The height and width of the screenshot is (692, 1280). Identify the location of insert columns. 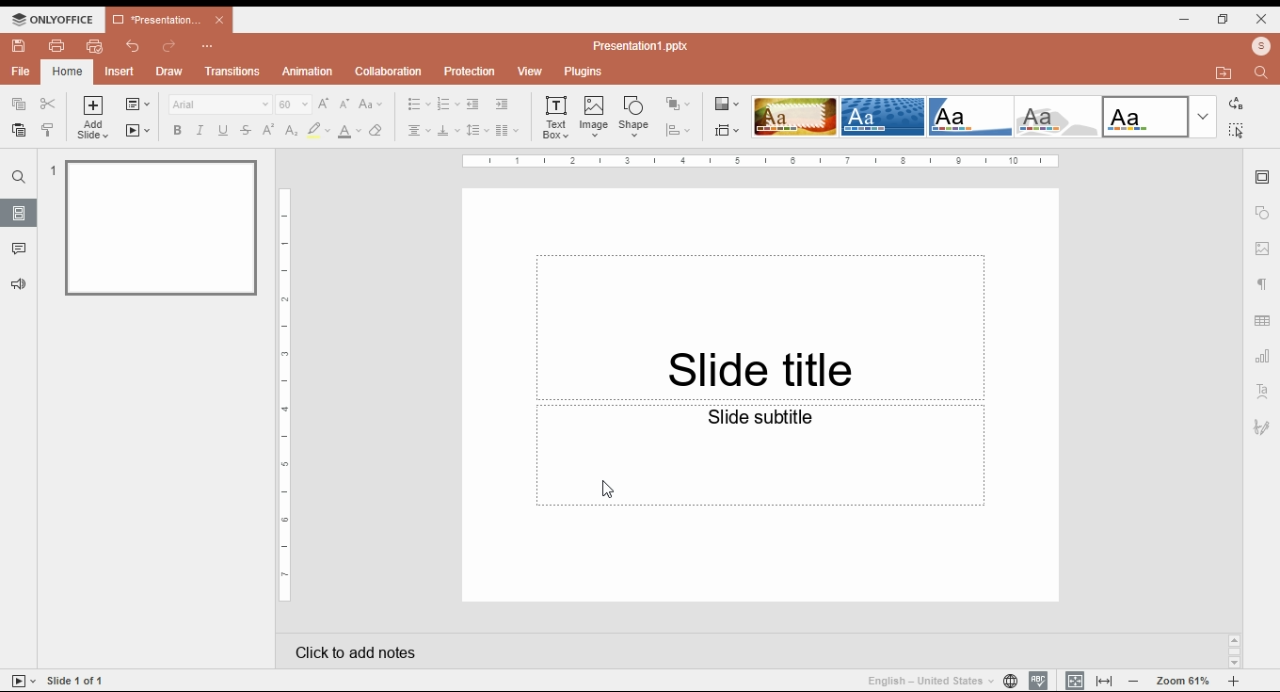
(507, 132).